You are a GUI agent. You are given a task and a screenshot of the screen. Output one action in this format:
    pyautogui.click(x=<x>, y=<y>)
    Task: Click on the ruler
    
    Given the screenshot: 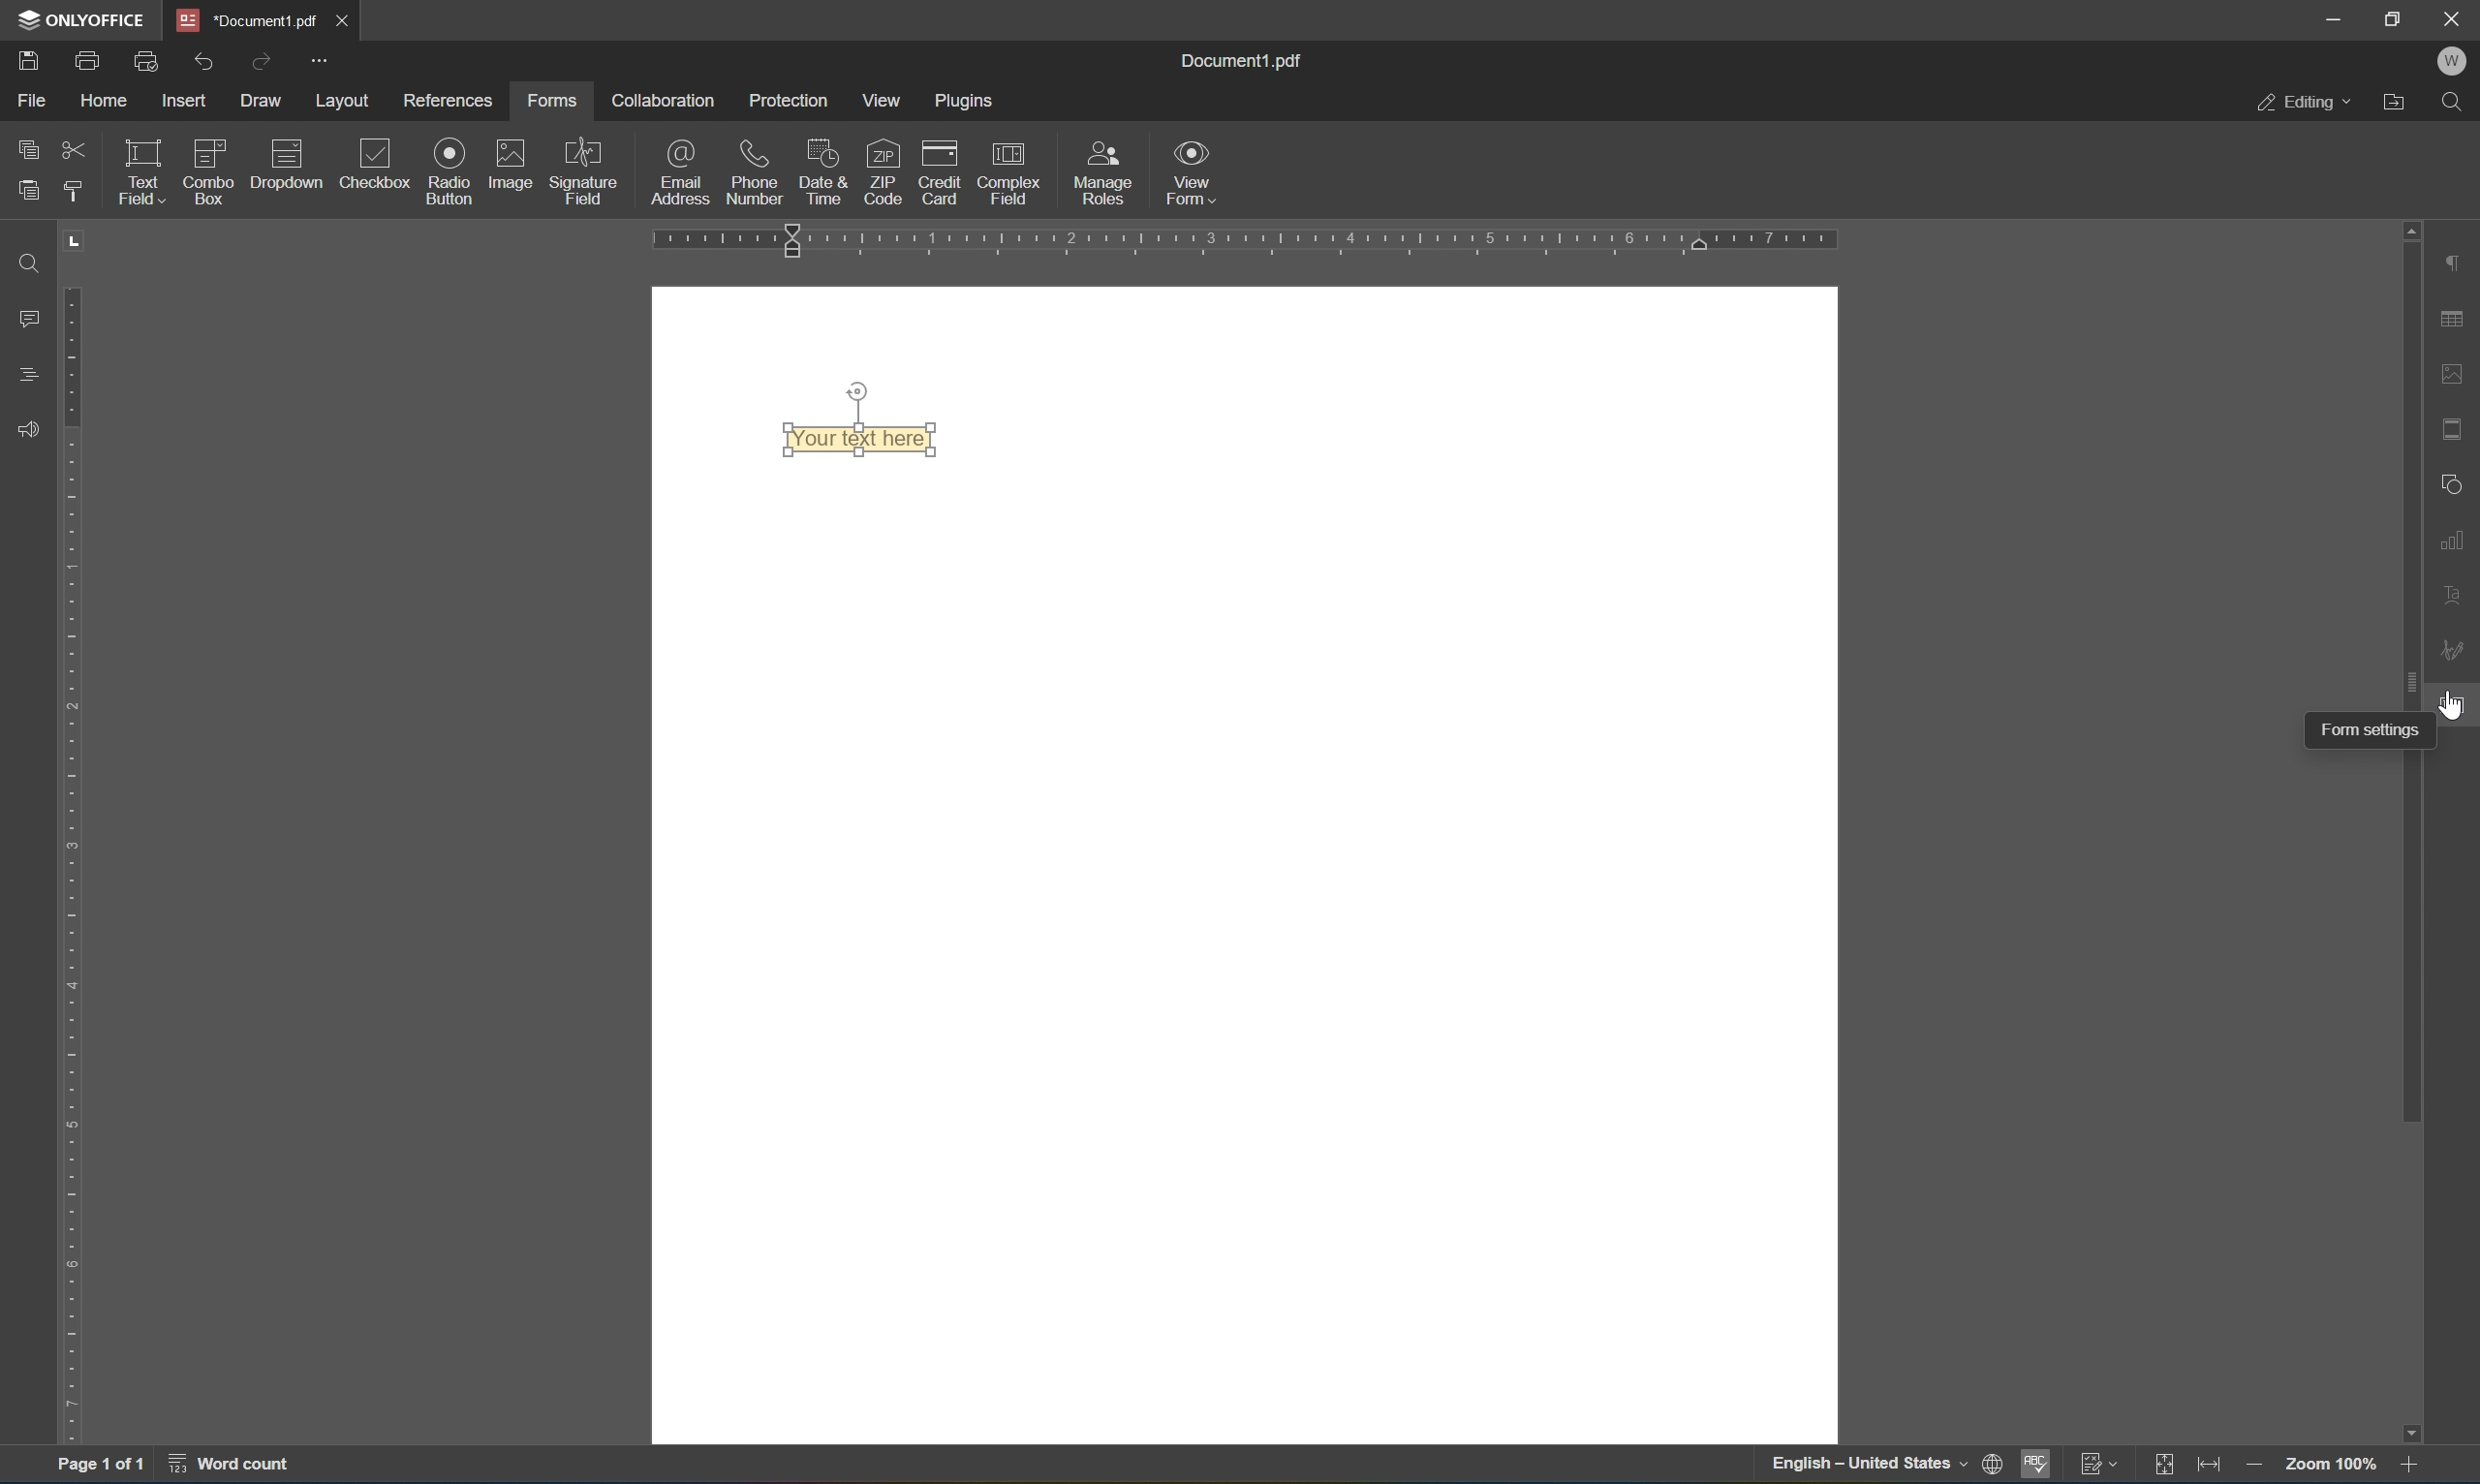 What is the action you would take?
    pyautogui.click(x=77, y=863)
    